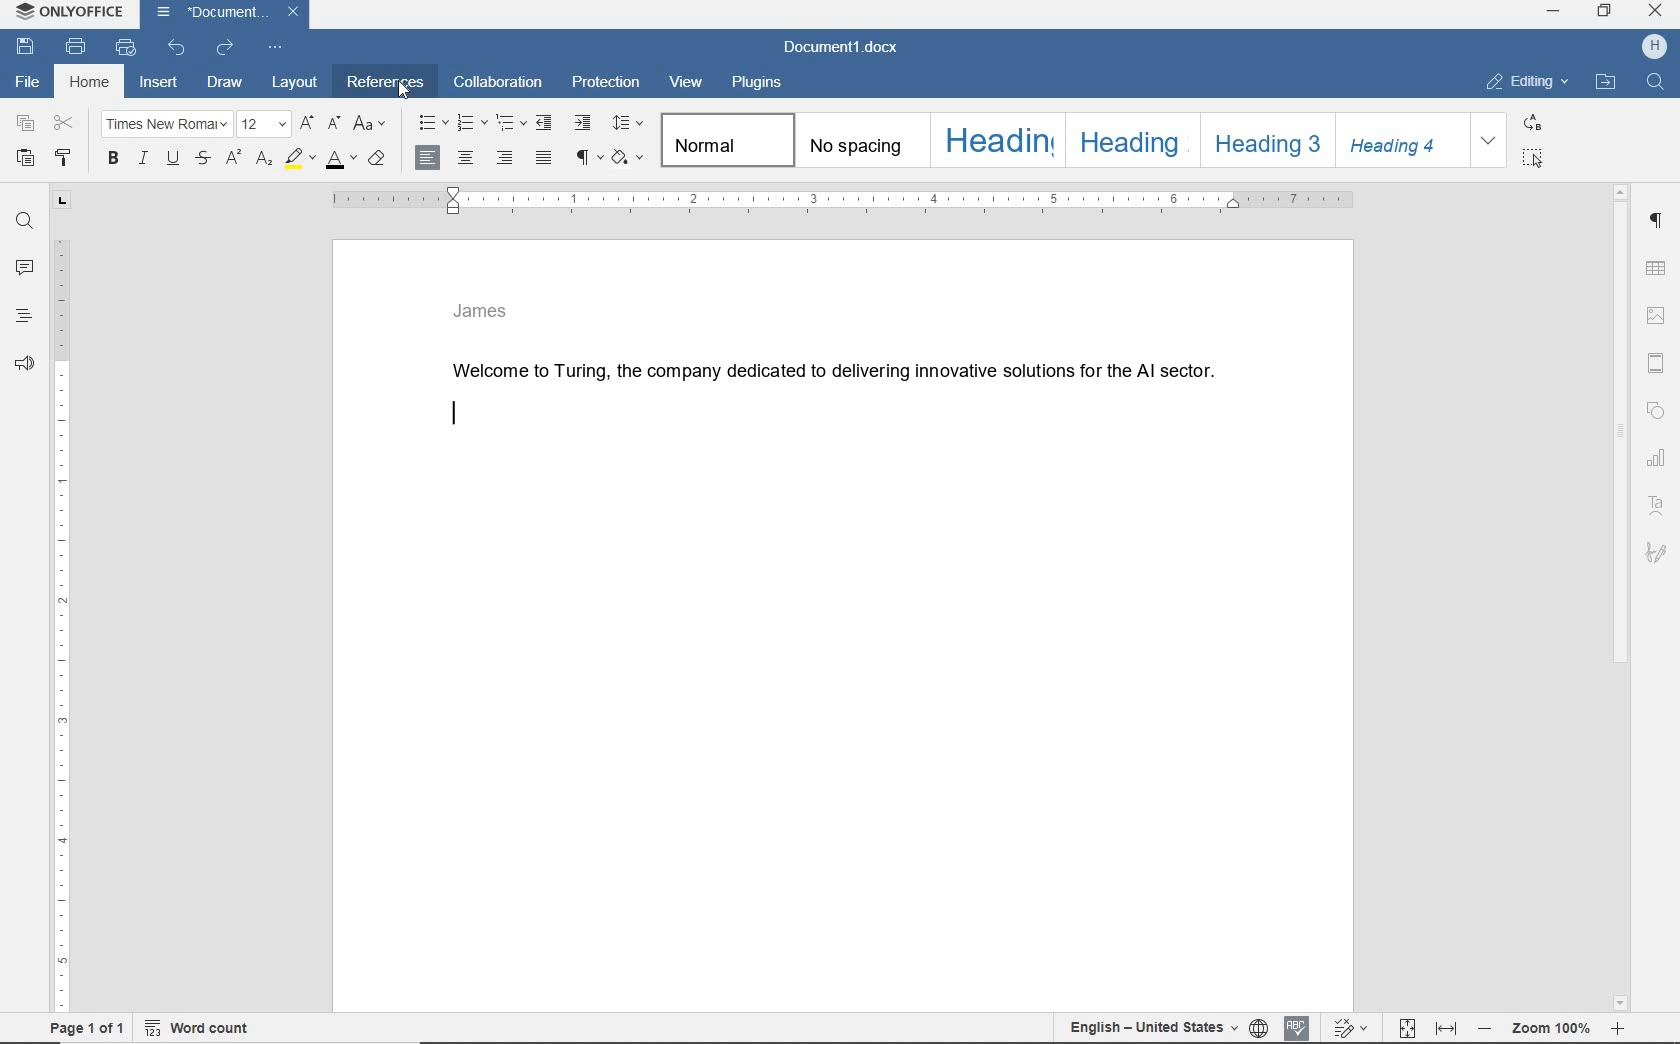 Image resolution: width=1680 pixels, height=1044 pixels. Describe the element at coordinates (25, 157) in the screenshot. I see `paste` at that location.